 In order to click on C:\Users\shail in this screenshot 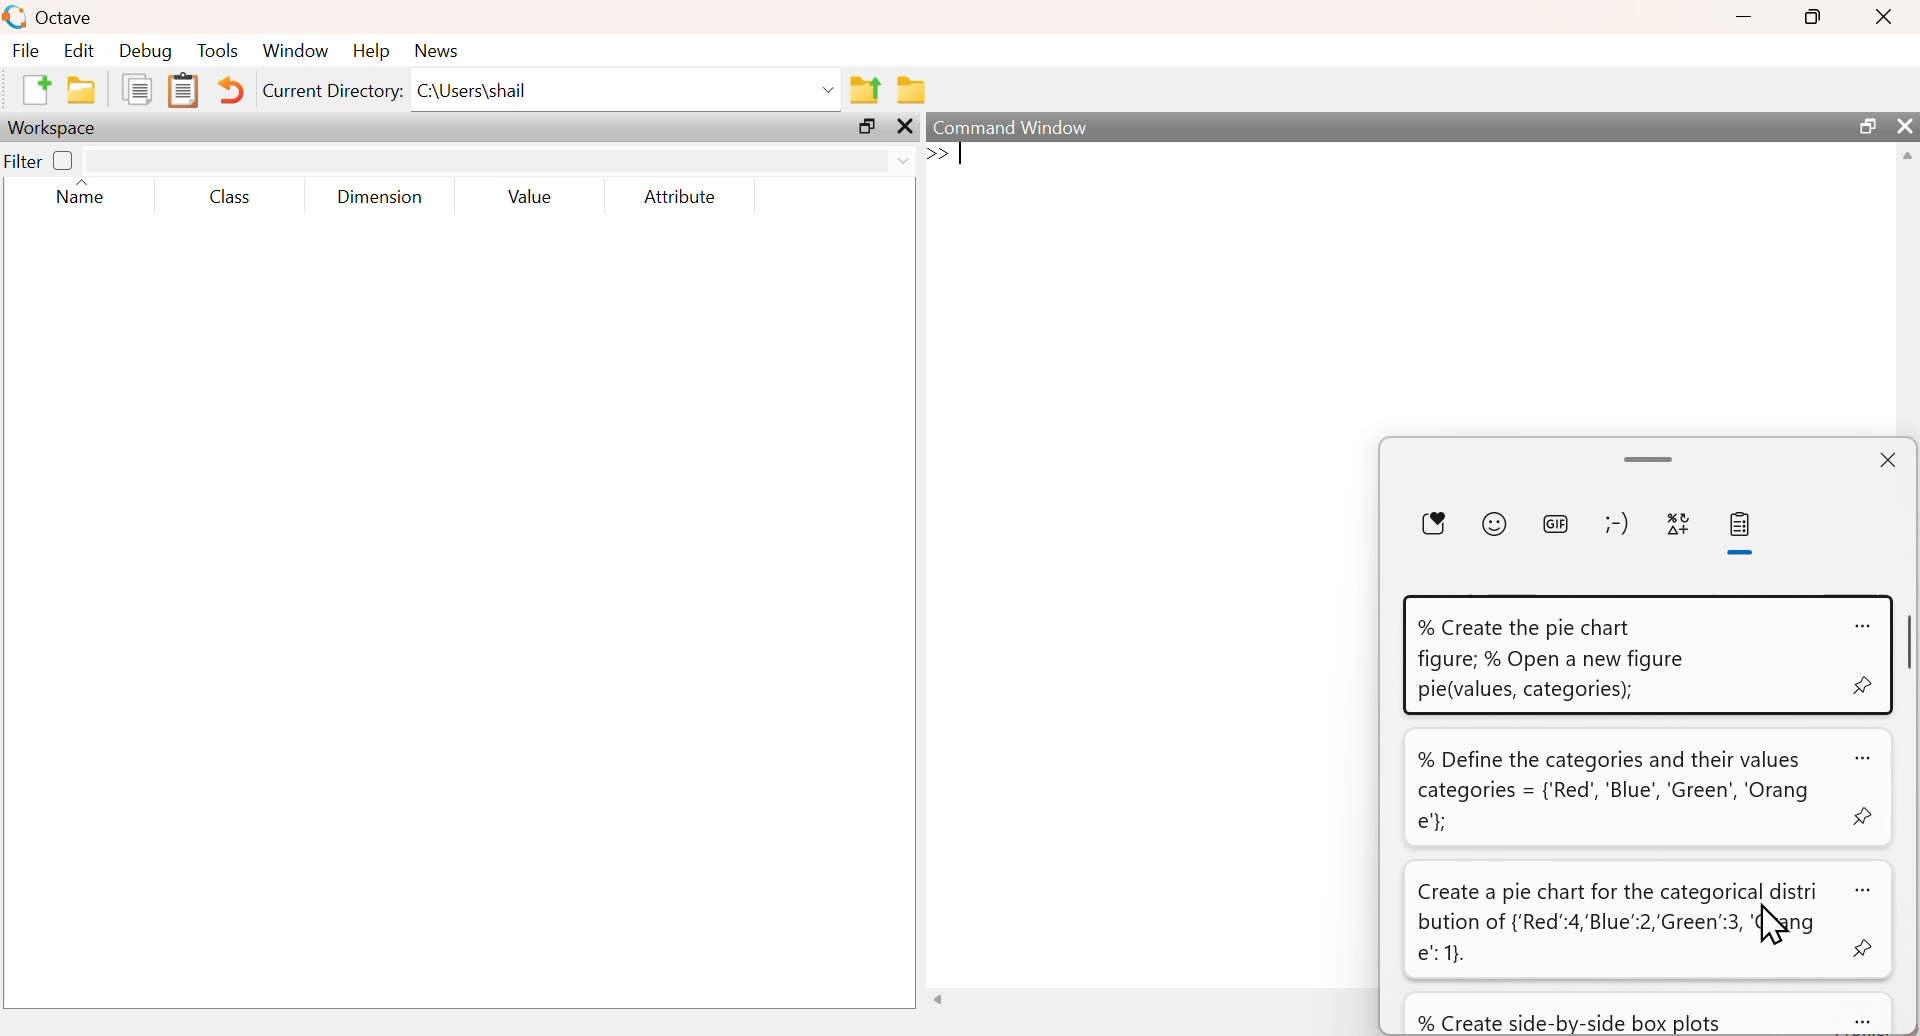, I will do `click(473, 90)`.